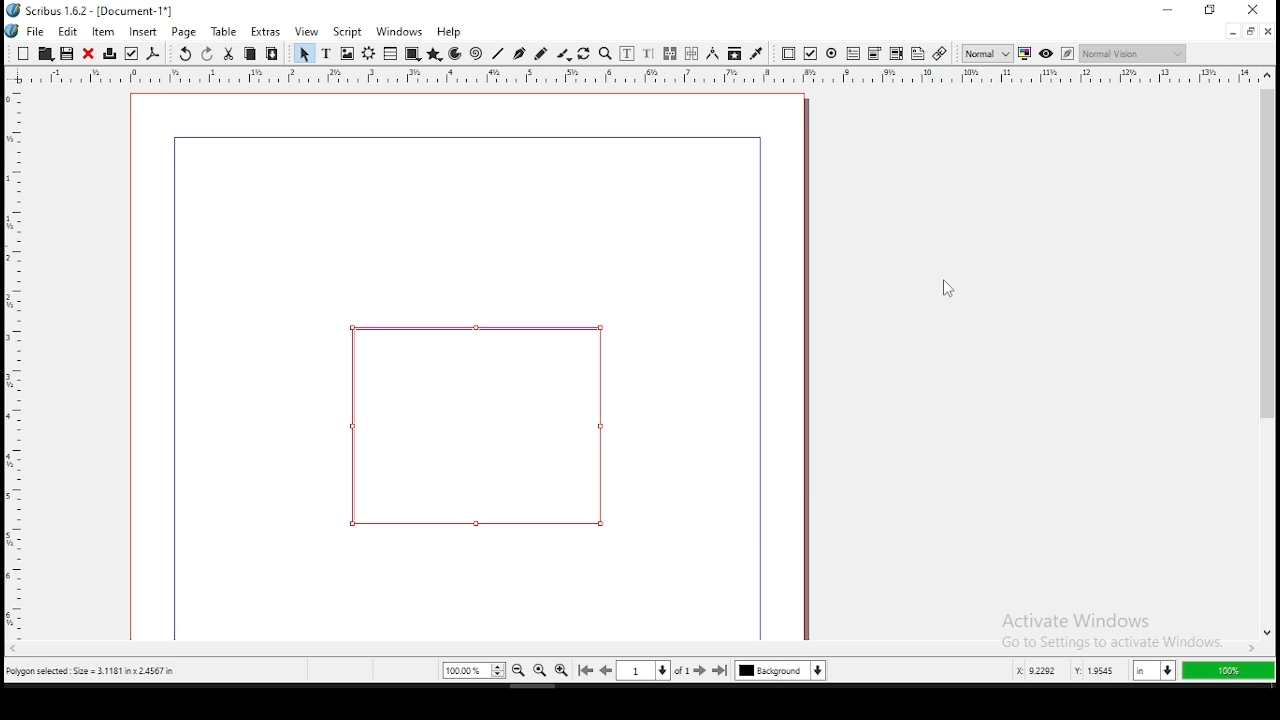 The width and height of the screenshot is (1280, 720). What do you see at coordinates (250, 54) in the screenshot?
I see `copy` at bounding box center [250, 54].